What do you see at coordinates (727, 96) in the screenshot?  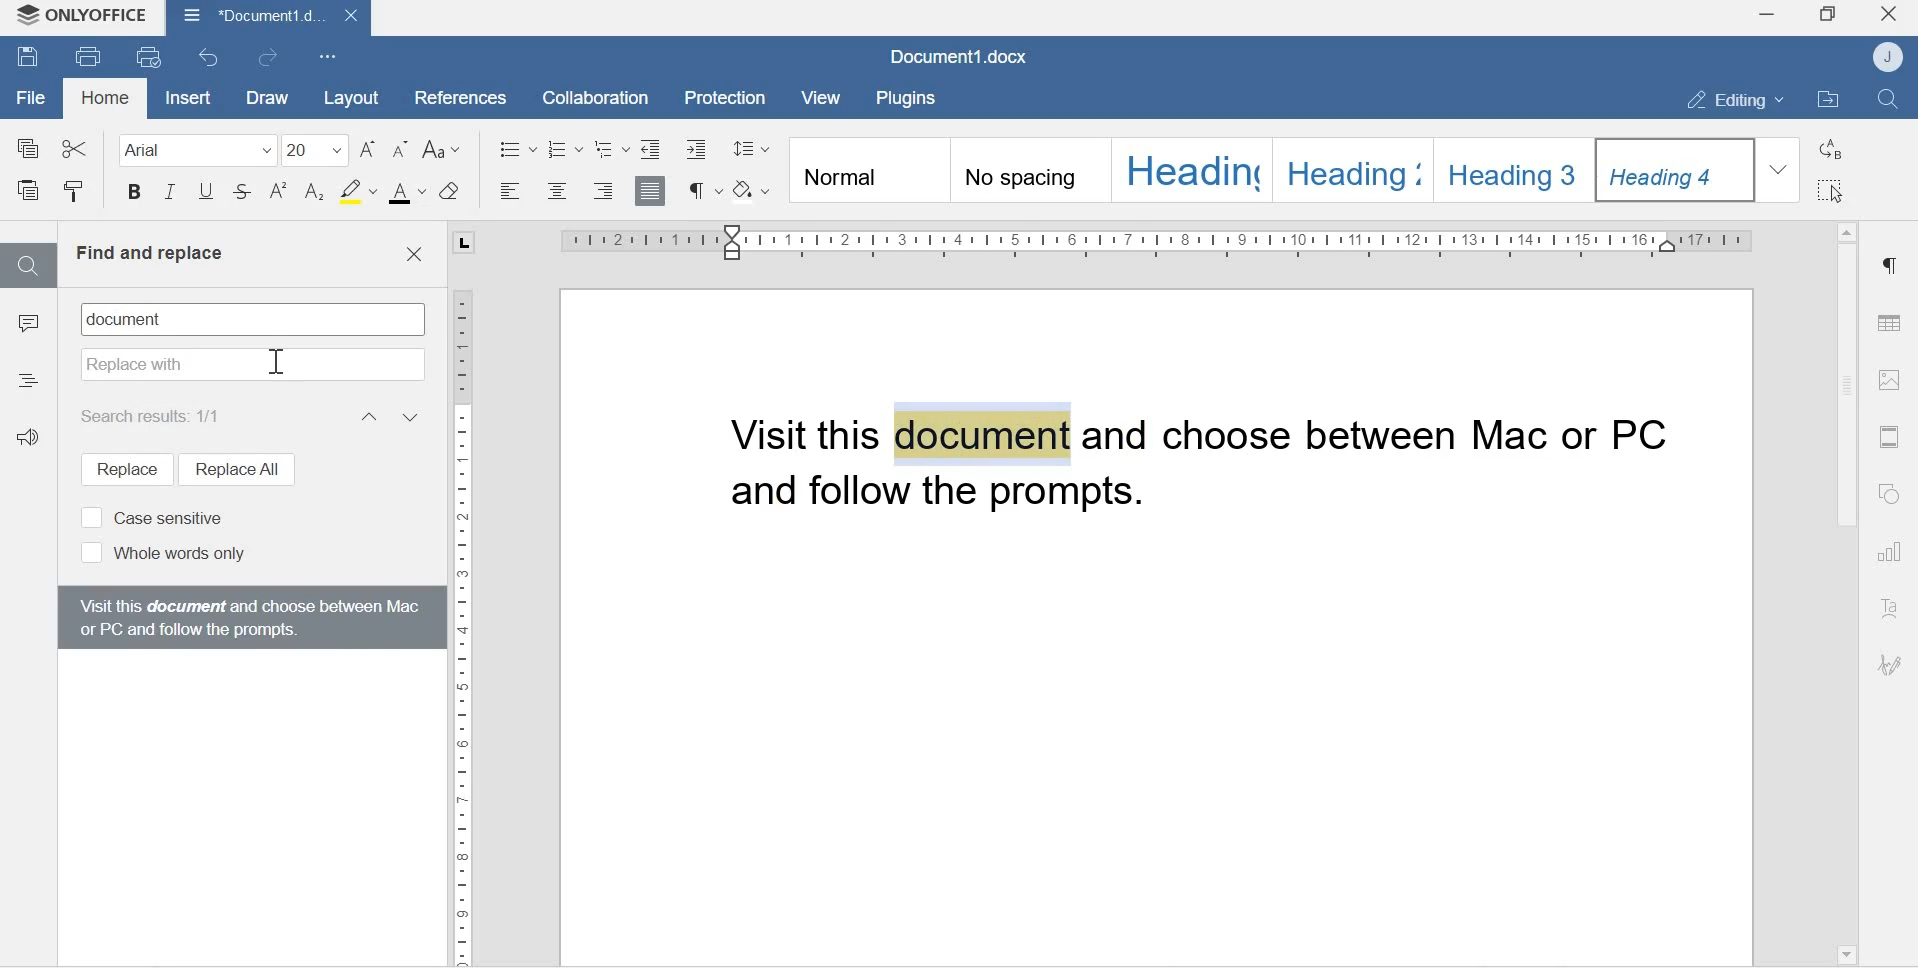 I see `Protection` at bounding box center [727, 96].